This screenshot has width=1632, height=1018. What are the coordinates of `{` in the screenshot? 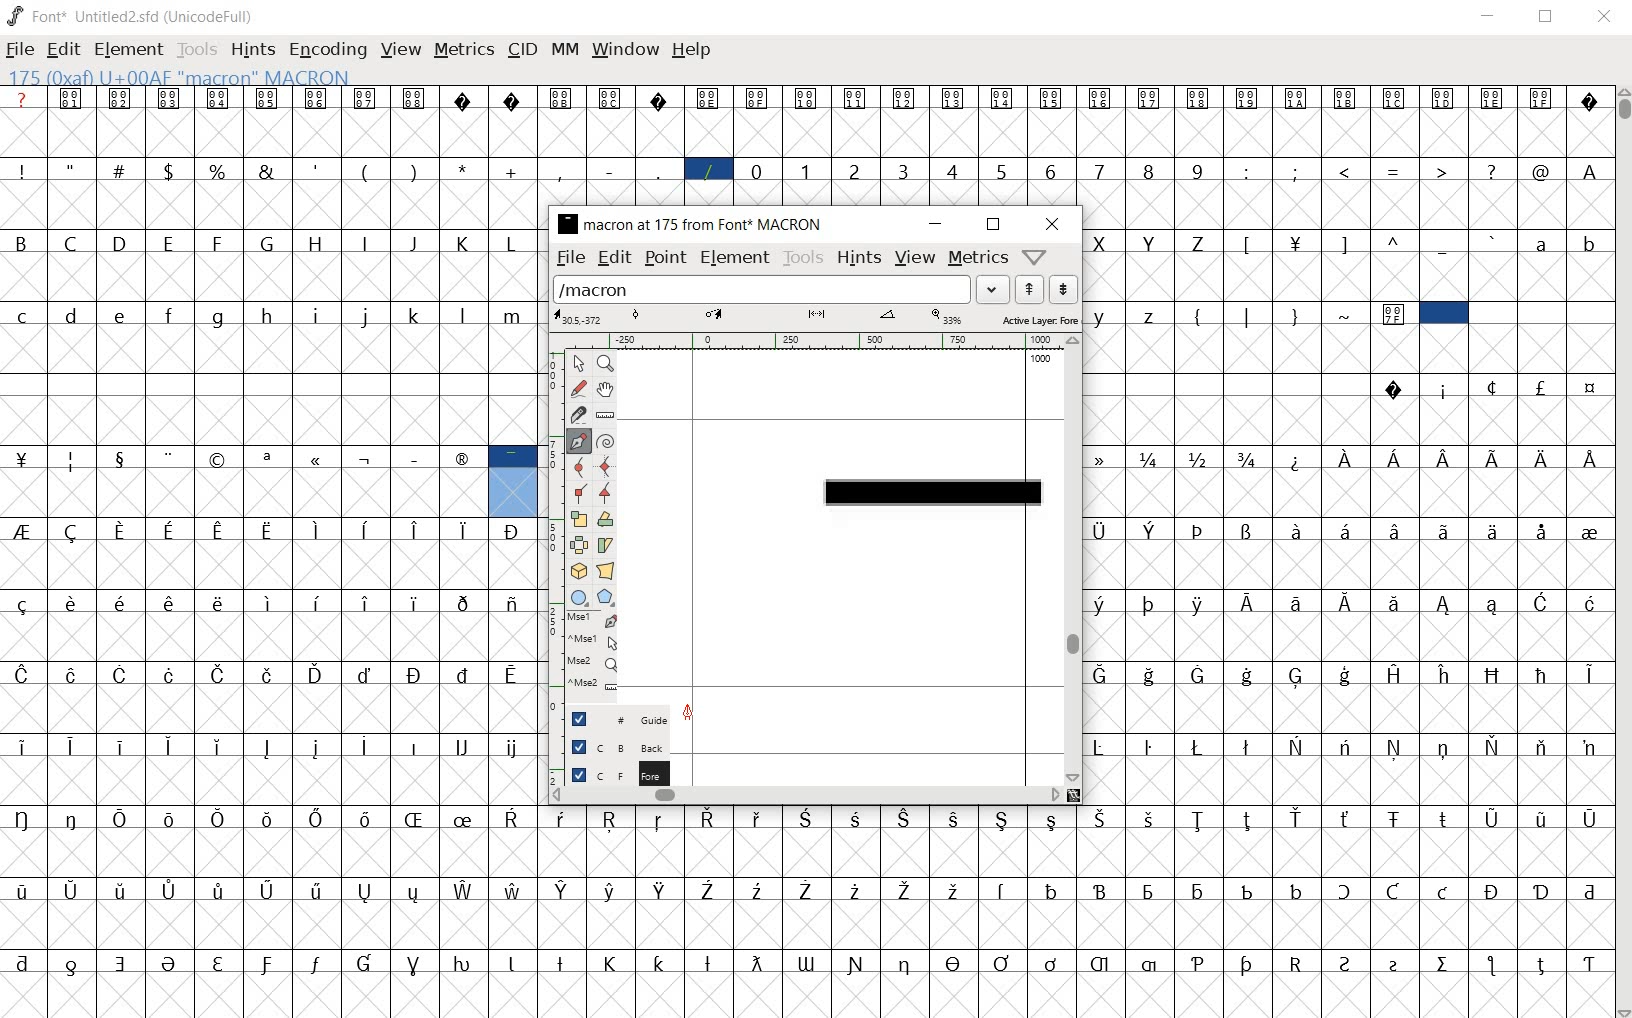 It's located at (1200, 315).